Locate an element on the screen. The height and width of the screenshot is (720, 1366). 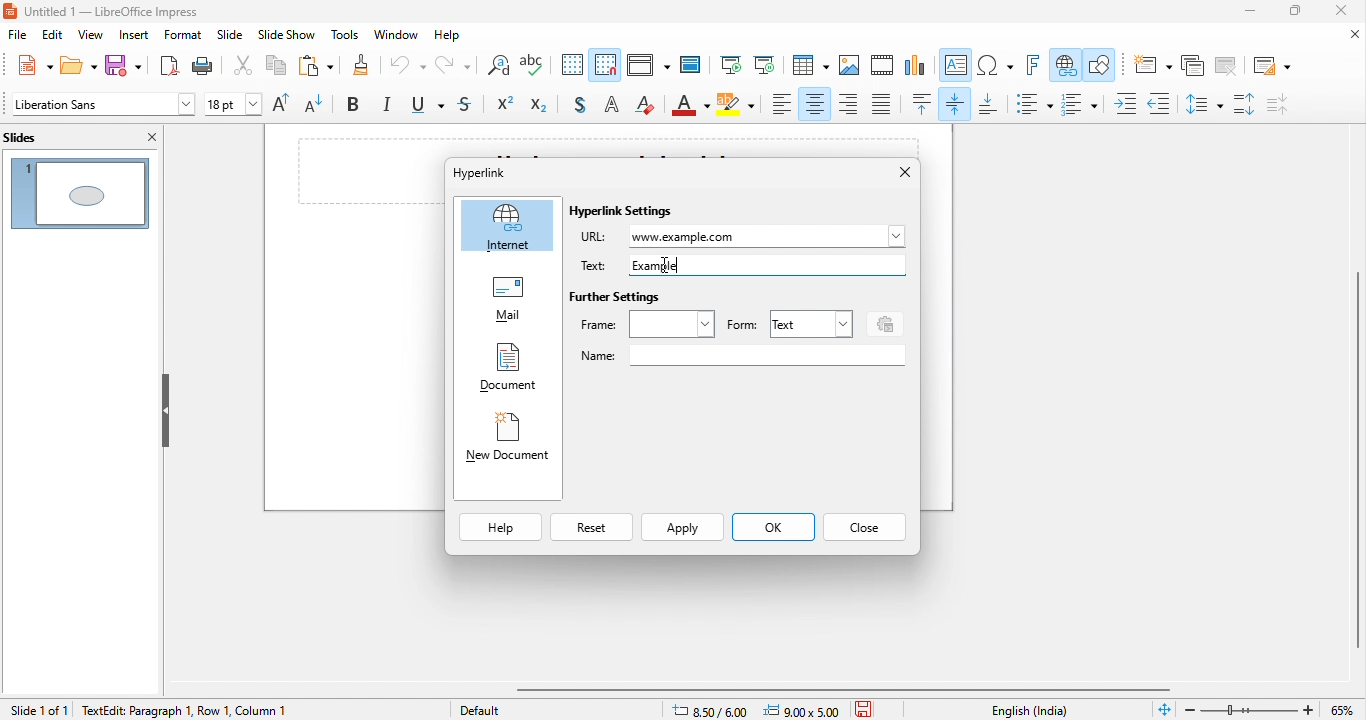
set line spacing is located at coordinates (1202, 103).